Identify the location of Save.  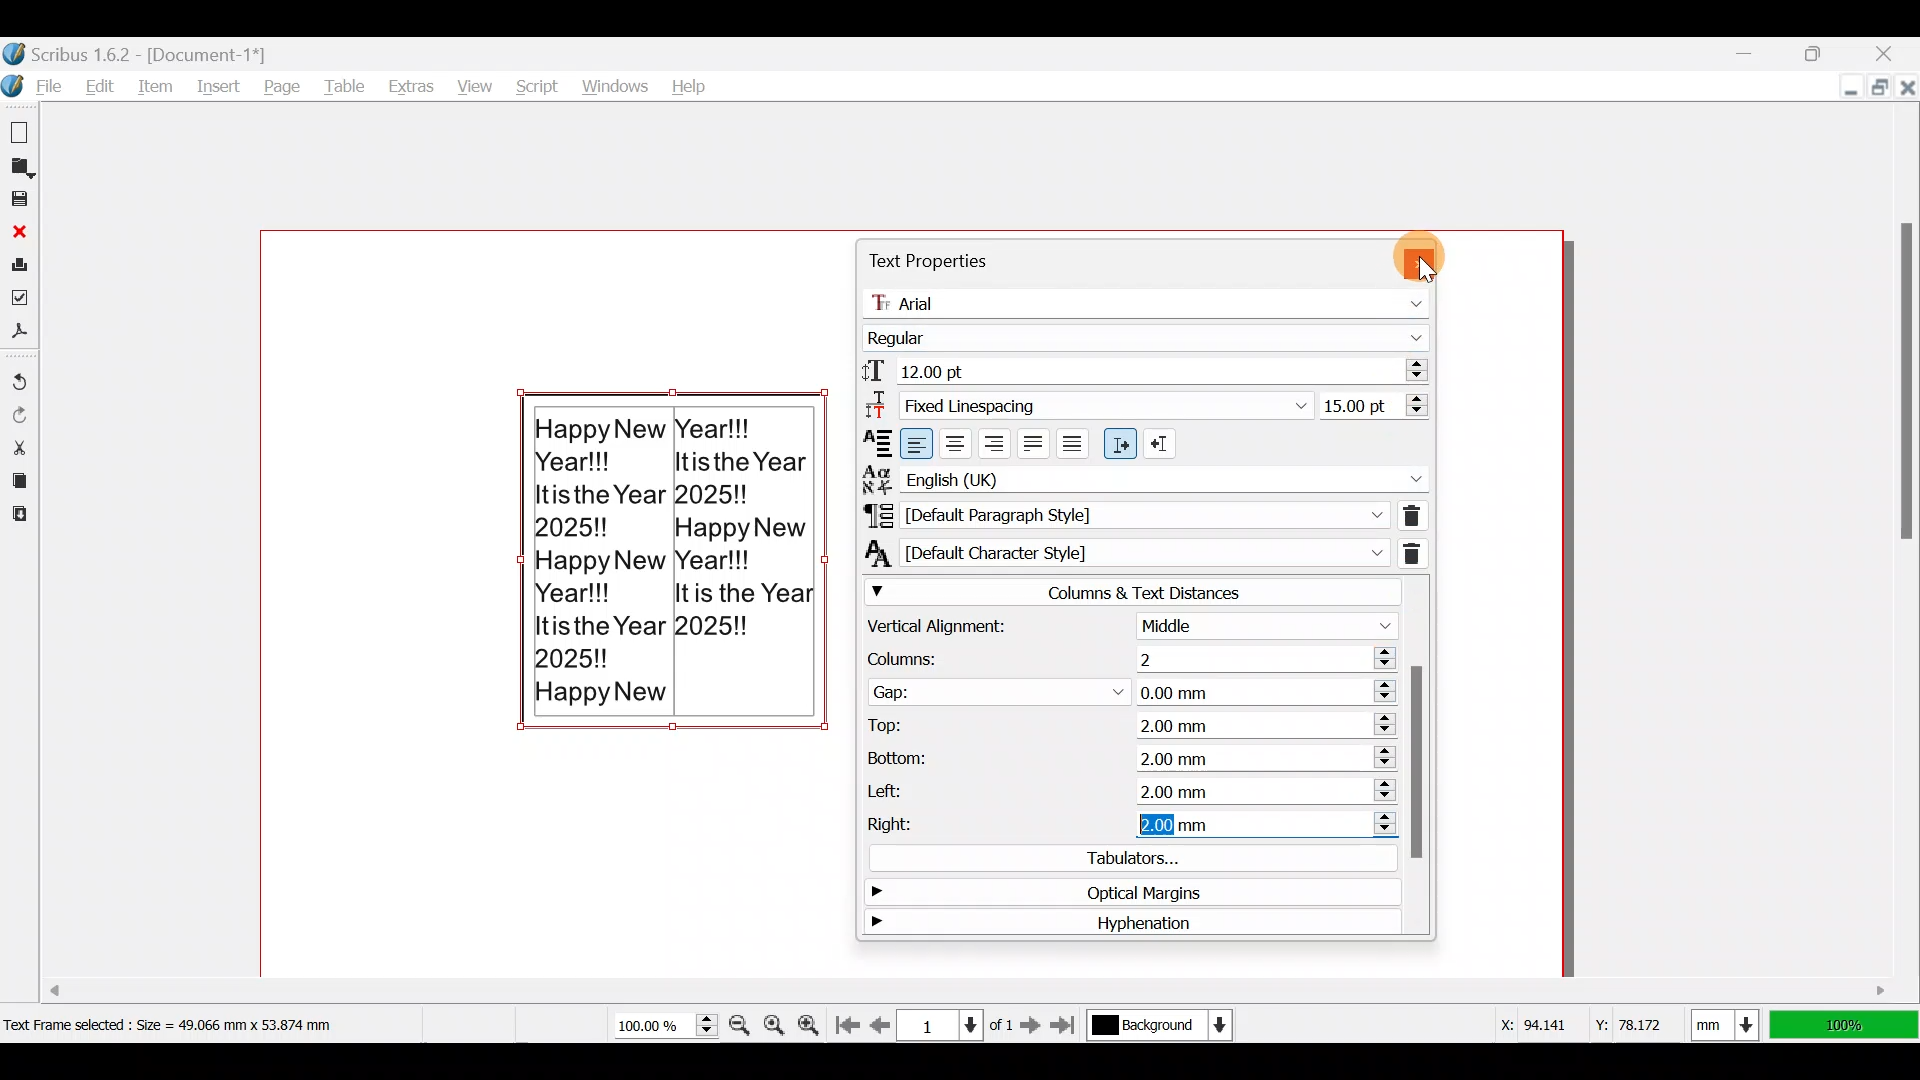
(22, 201).